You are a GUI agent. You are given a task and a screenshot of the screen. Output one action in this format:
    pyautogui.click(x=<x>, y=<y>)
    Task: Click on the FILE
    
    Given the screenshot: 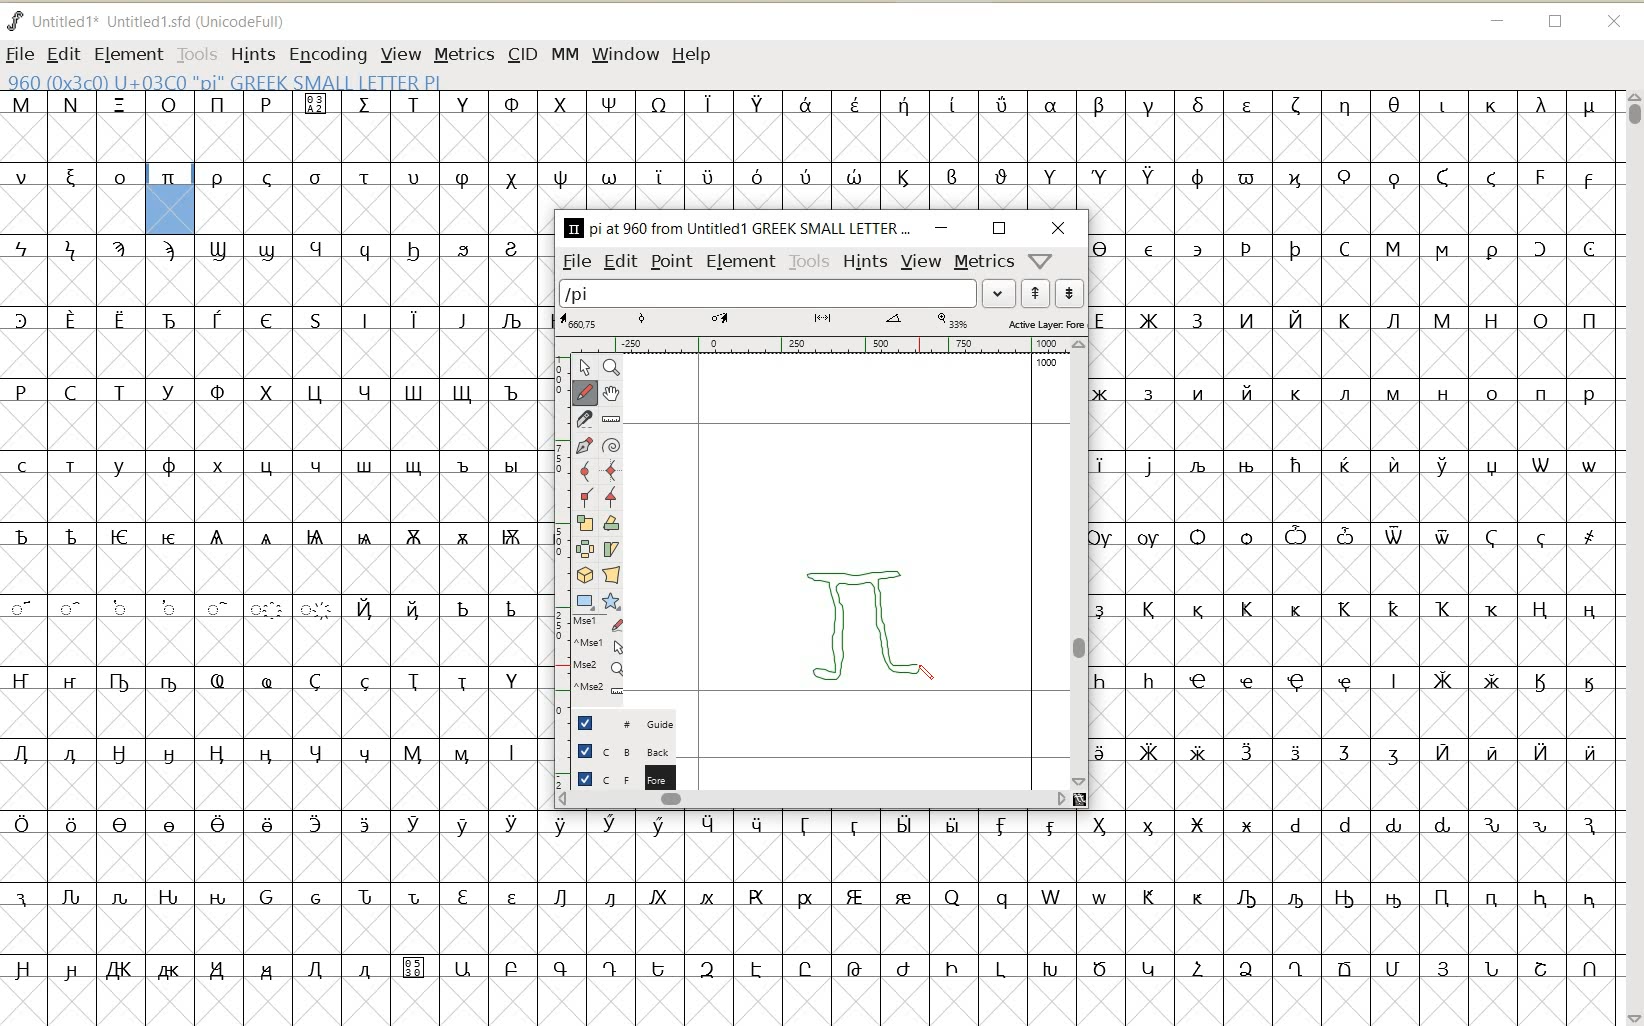 What is the action you would take?
    pyautogui.click(x=19, y=54)
    